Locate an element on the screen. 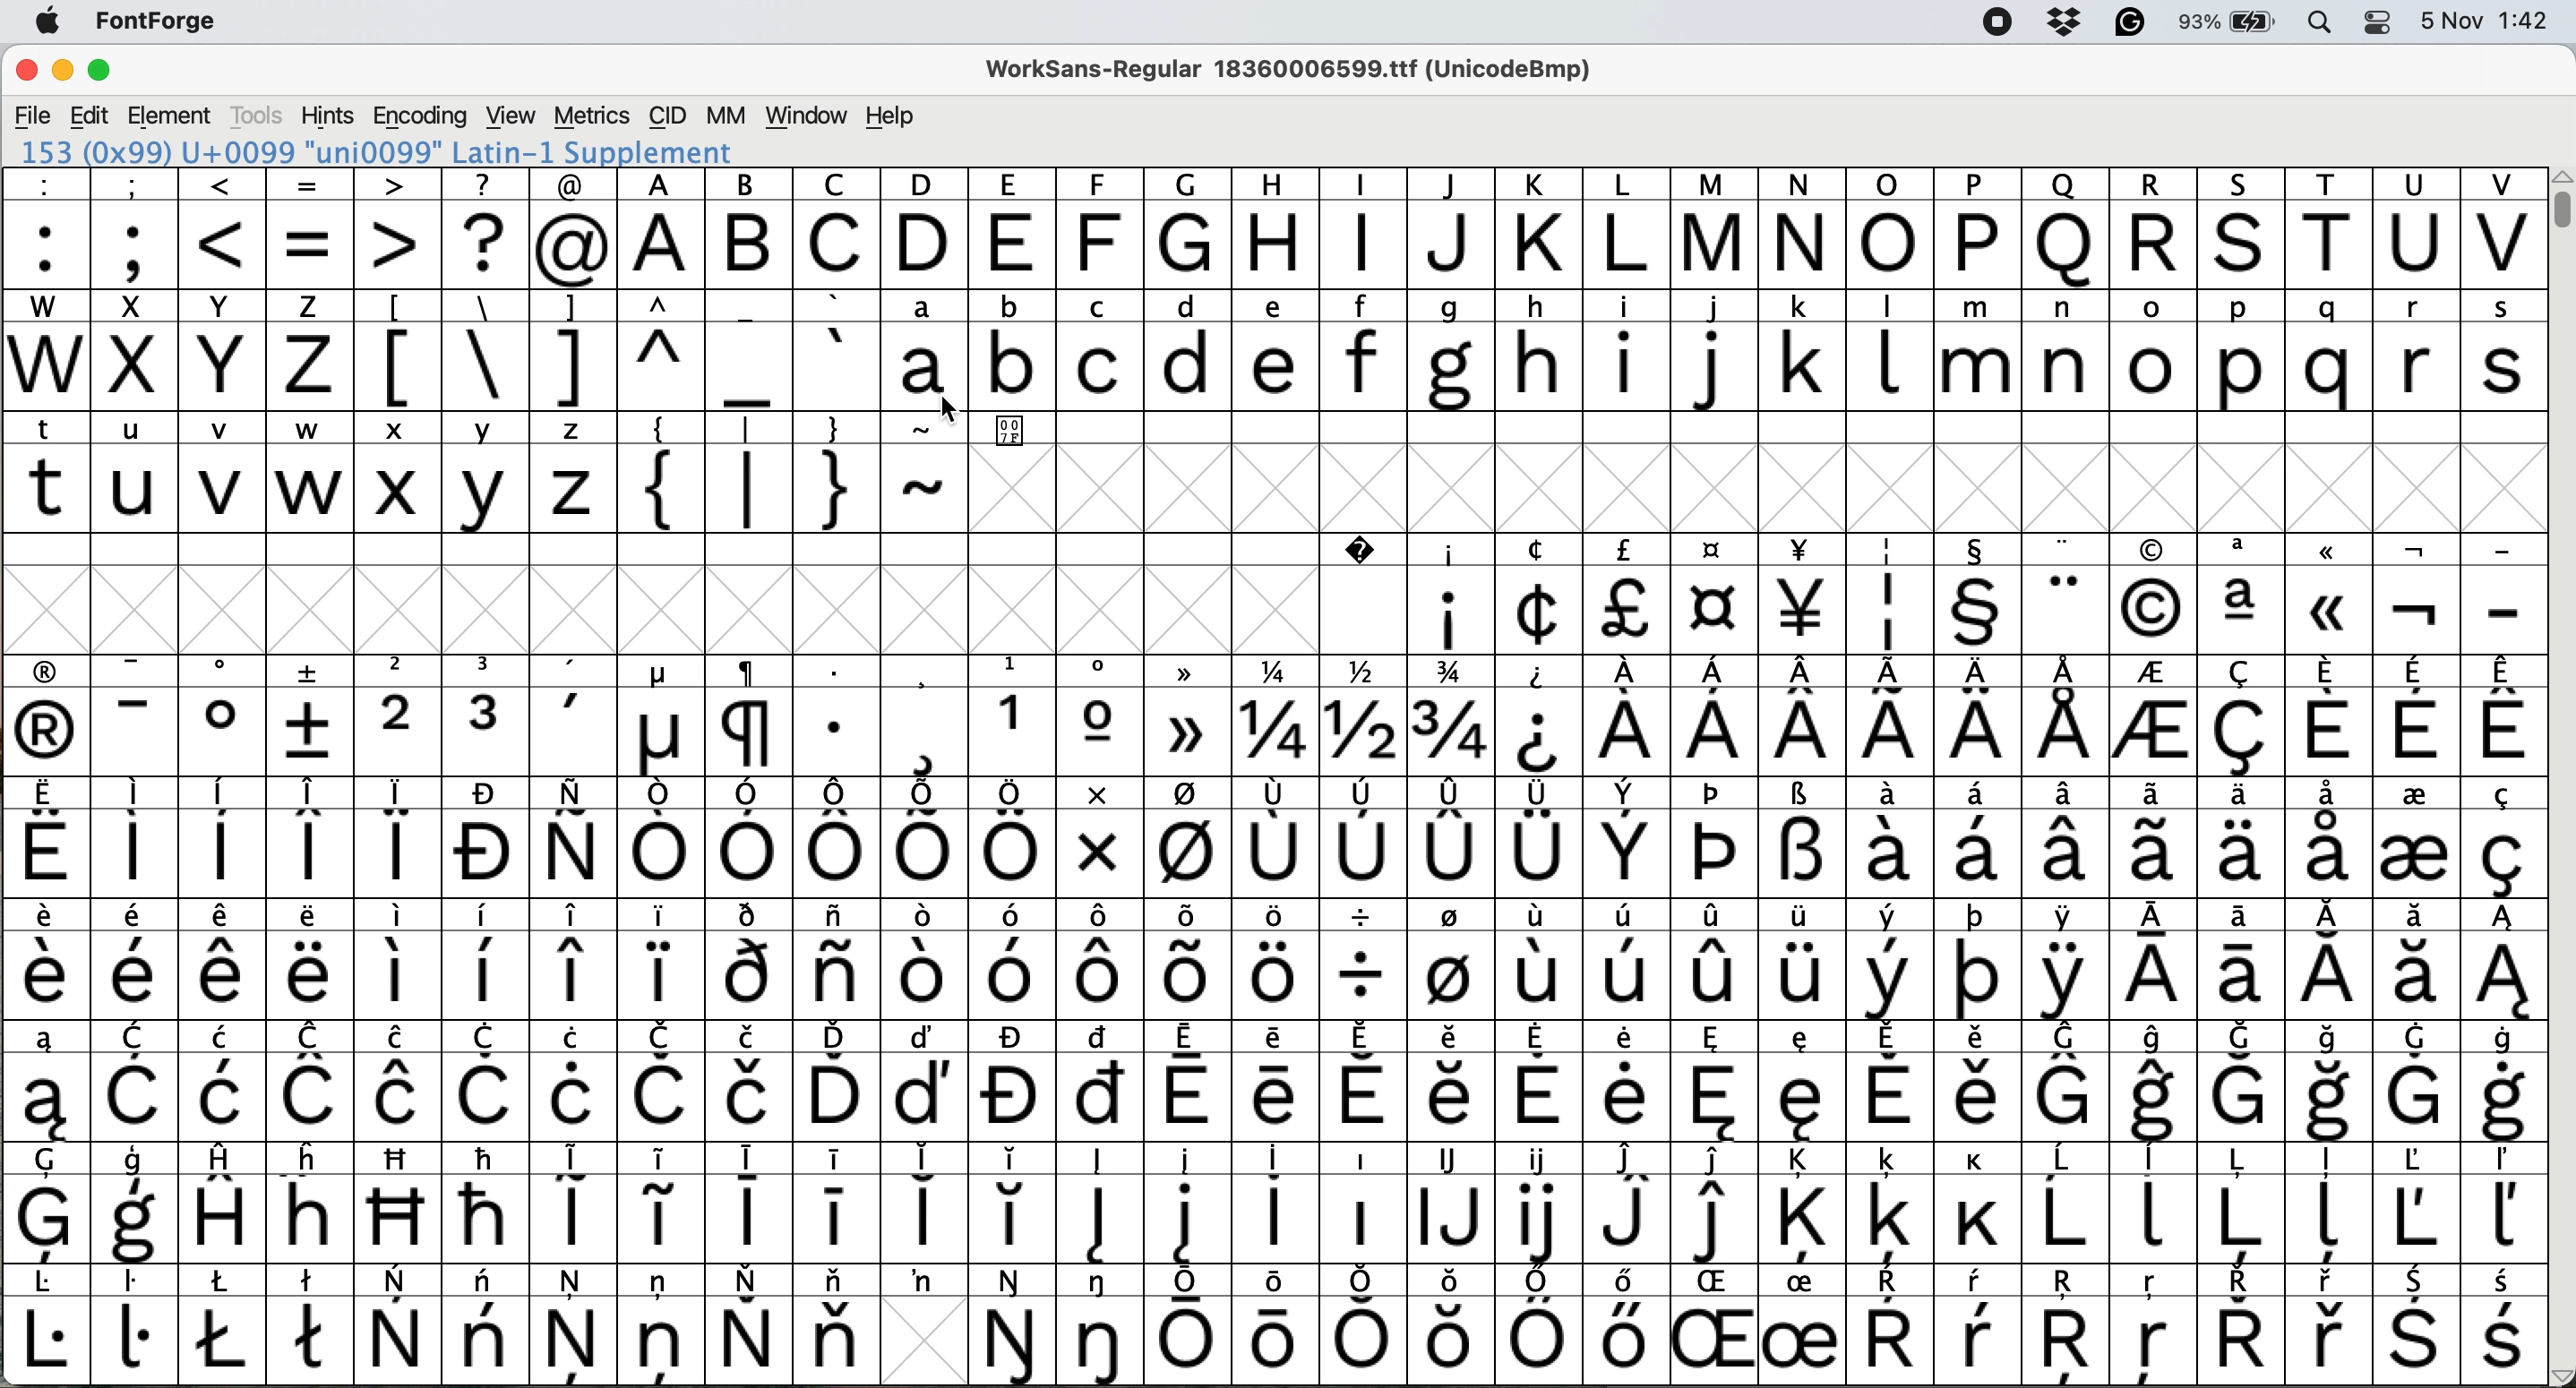  b is located at coordinates (1012, 352).